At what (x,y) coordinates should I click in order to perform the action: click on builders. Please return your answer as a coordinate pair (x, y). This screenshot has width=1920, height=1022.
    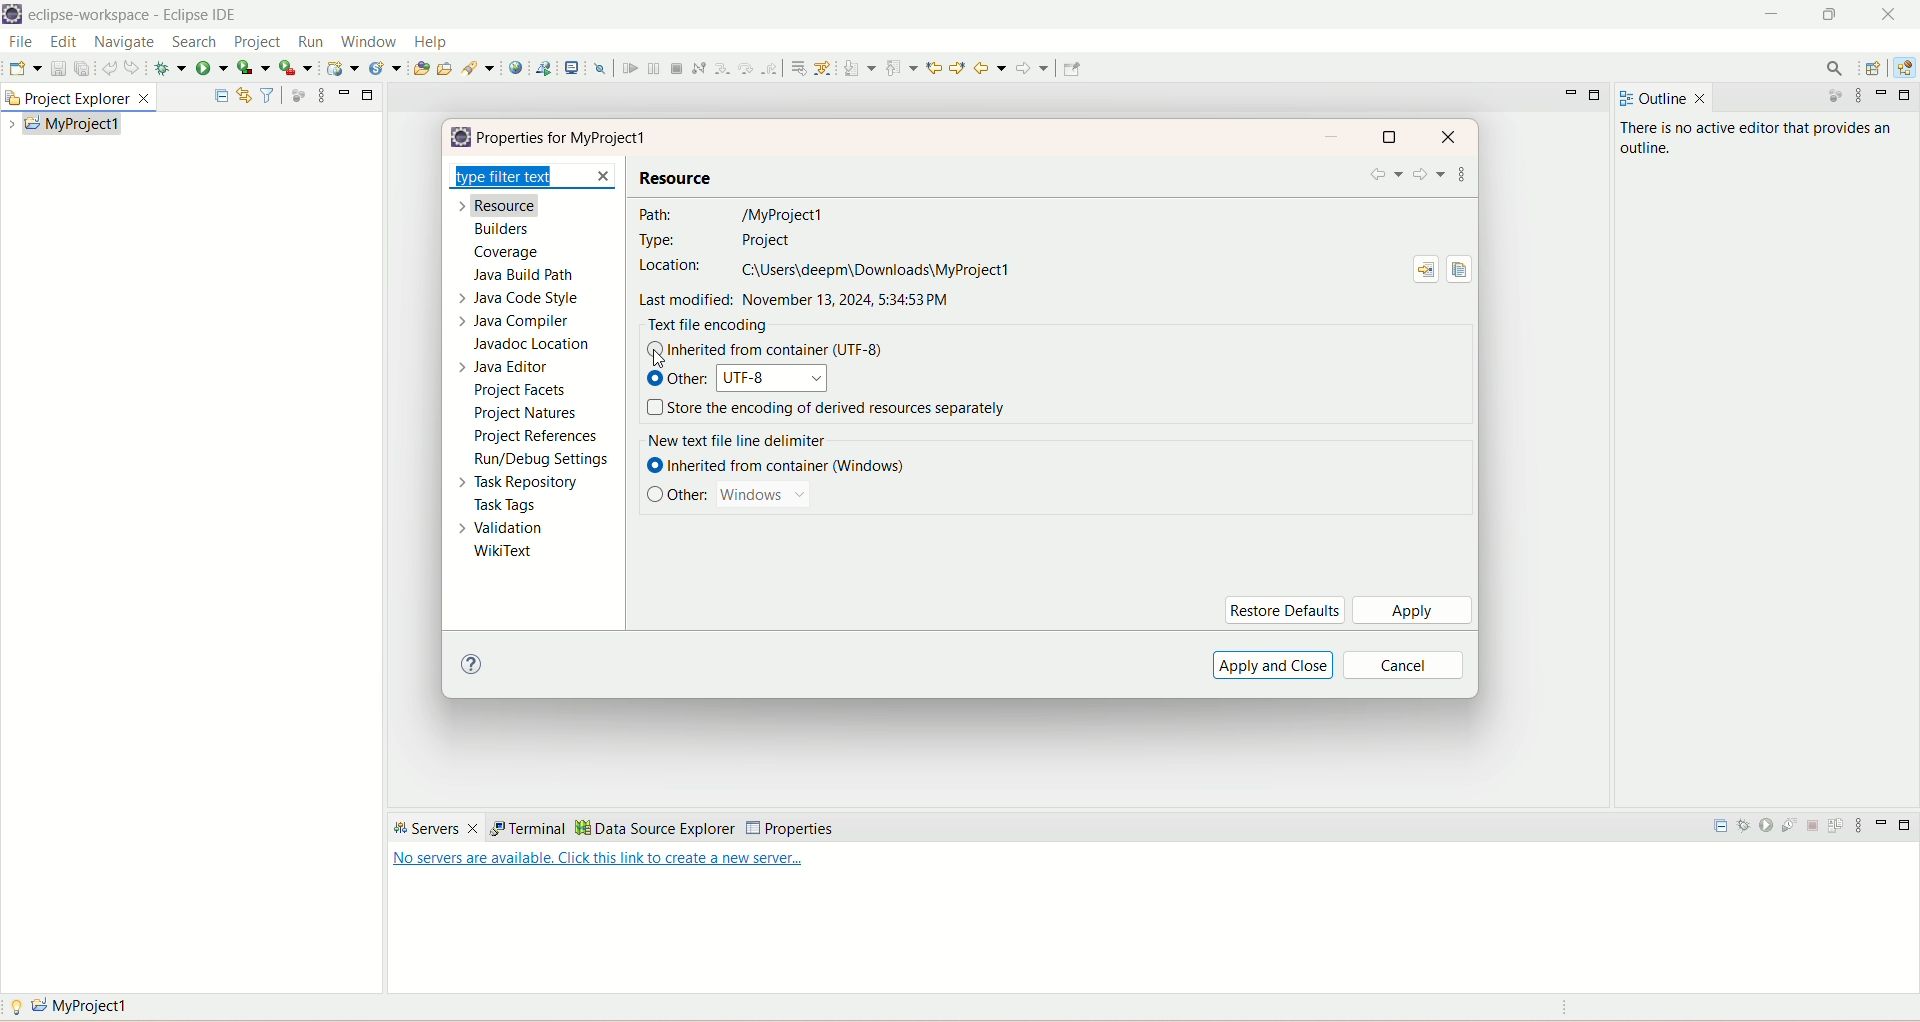
    Looking at the image, I should click on (501, 230).